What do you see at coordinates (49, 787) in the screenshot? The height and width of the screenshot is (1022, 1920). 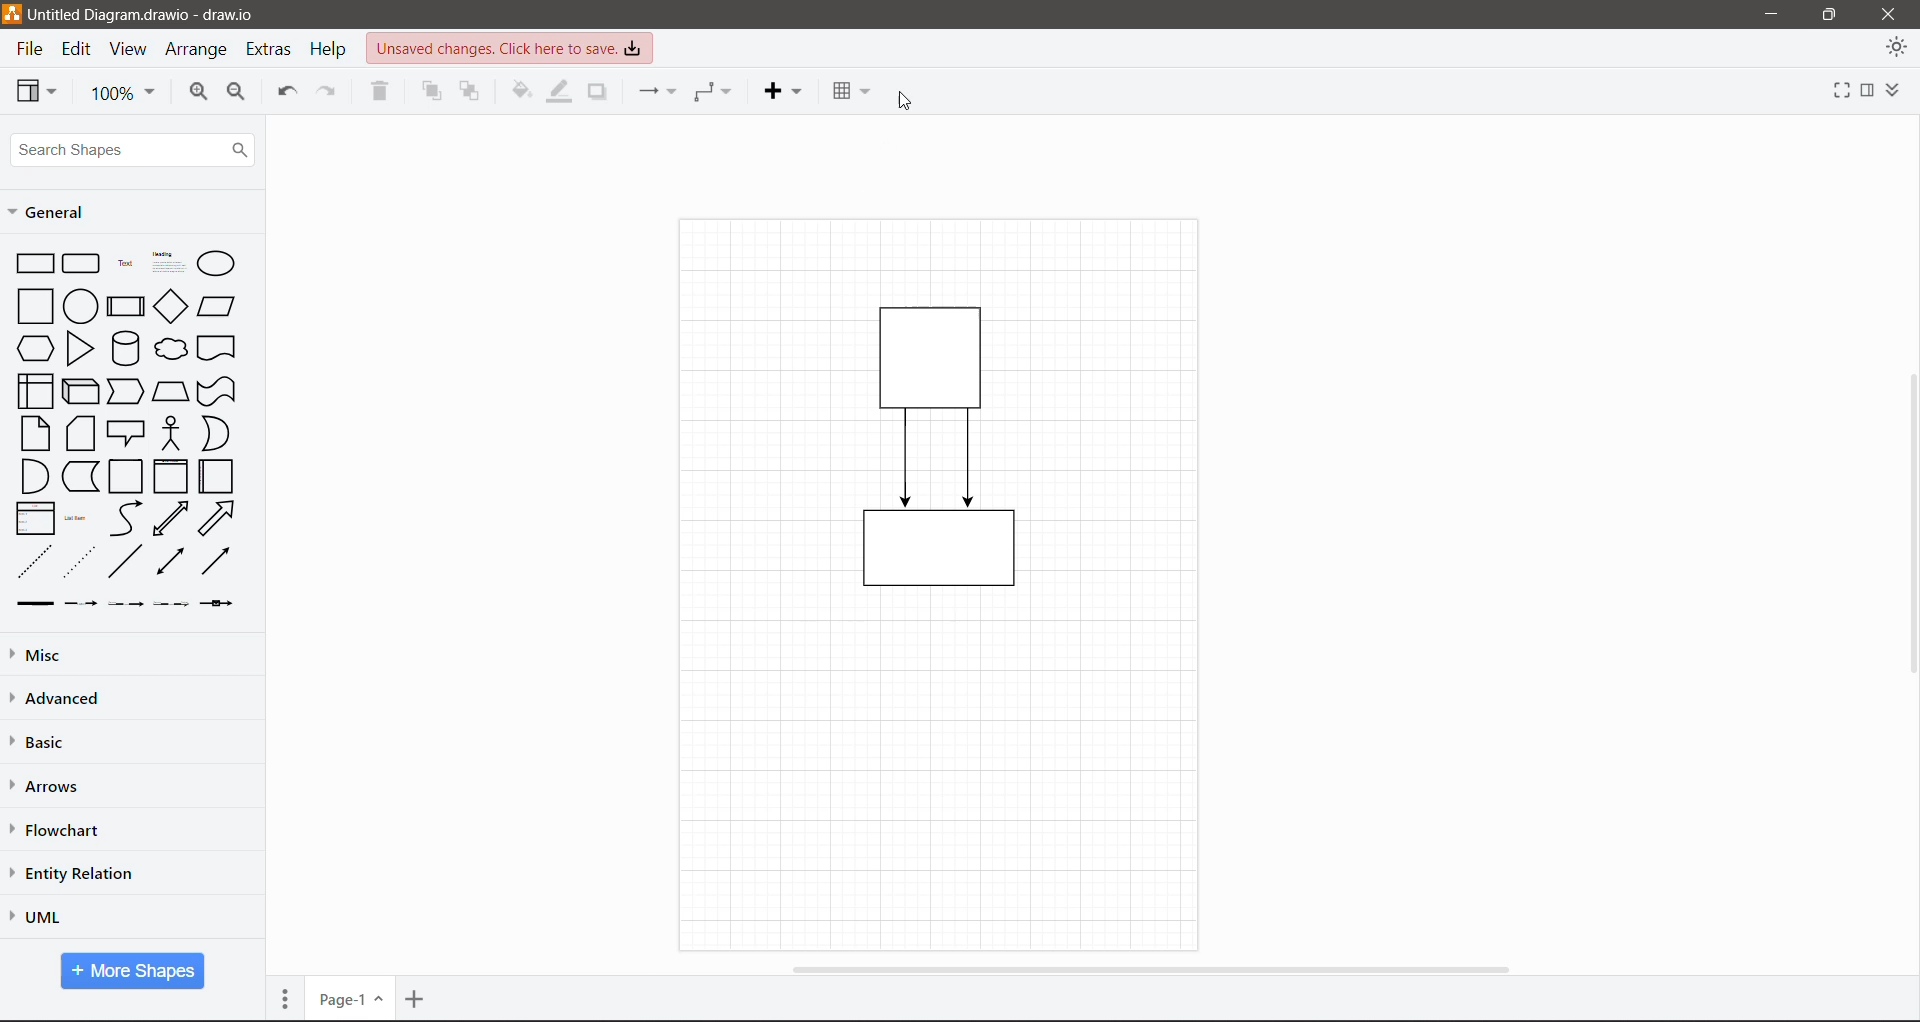 I see `Arrows` at bounding box center [49, 787].